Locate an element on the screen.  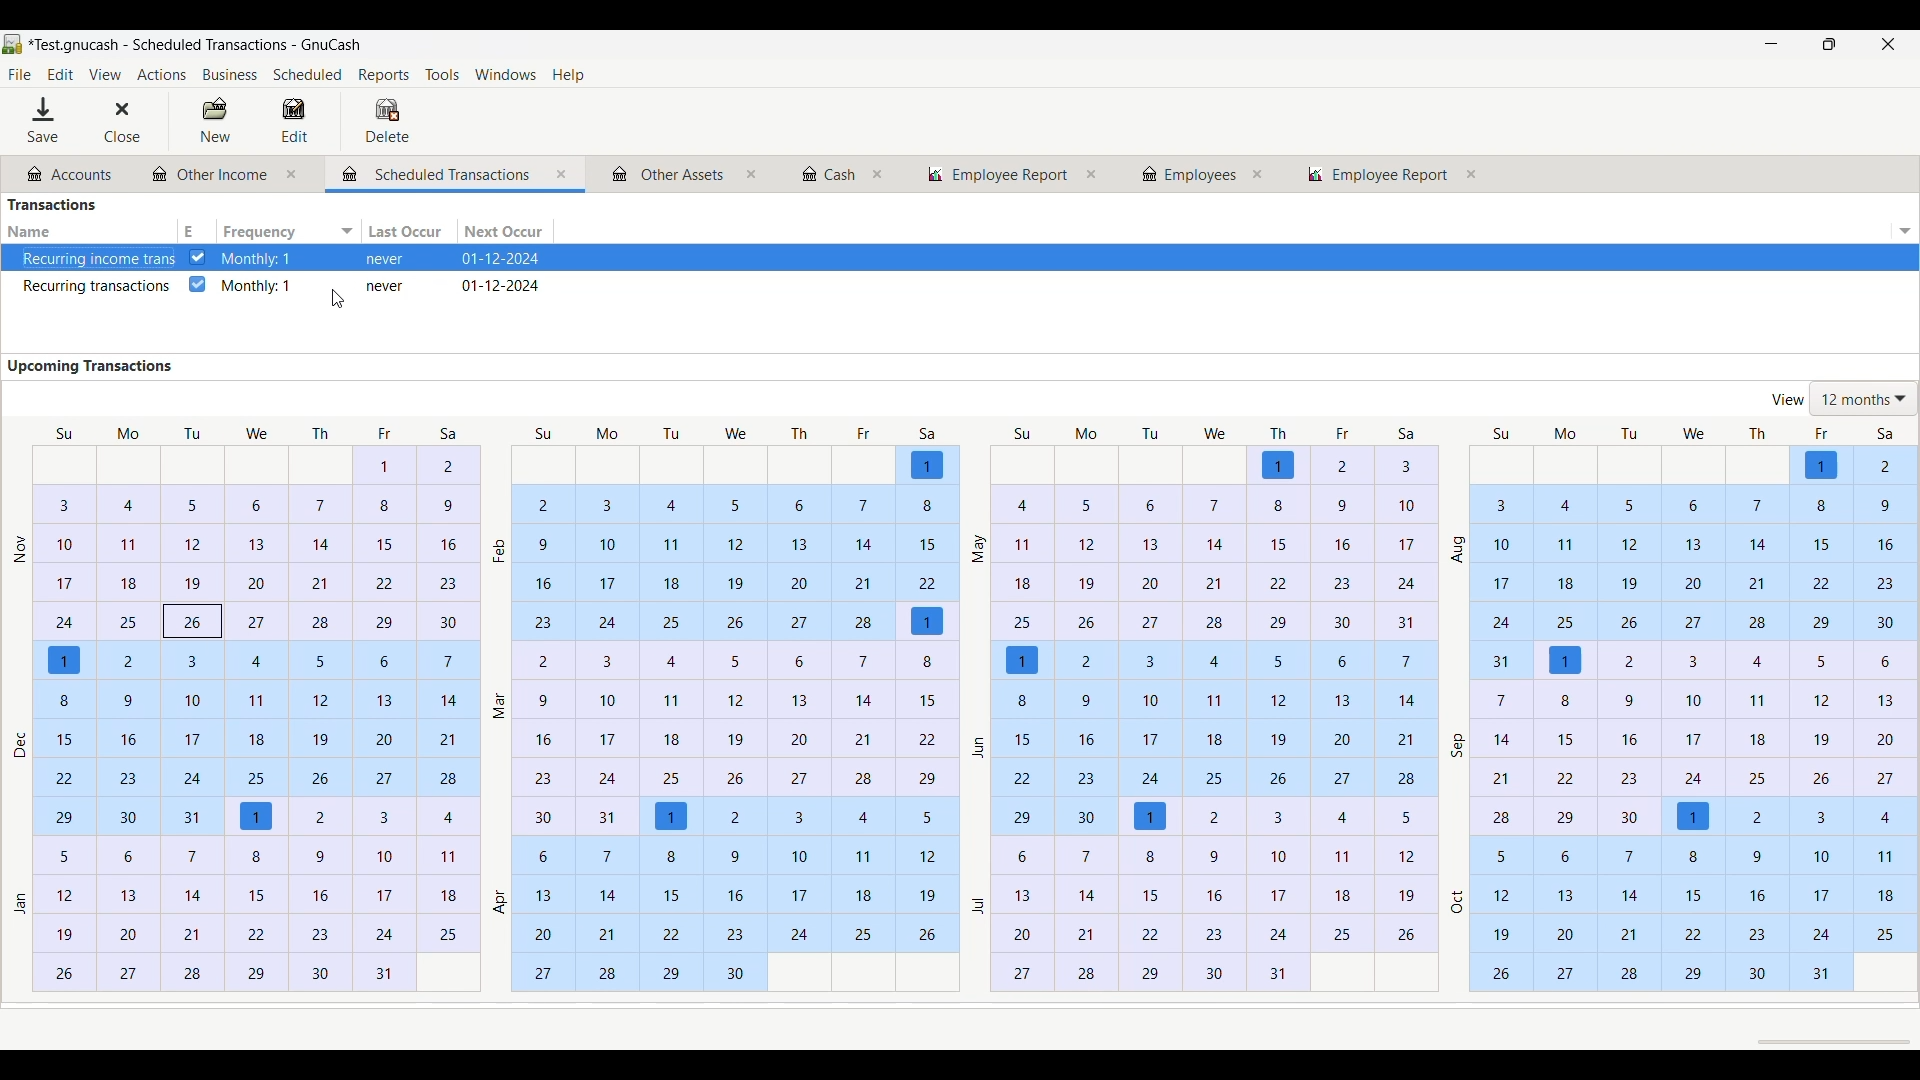
Current view options is located at coordinates (1841, 398).